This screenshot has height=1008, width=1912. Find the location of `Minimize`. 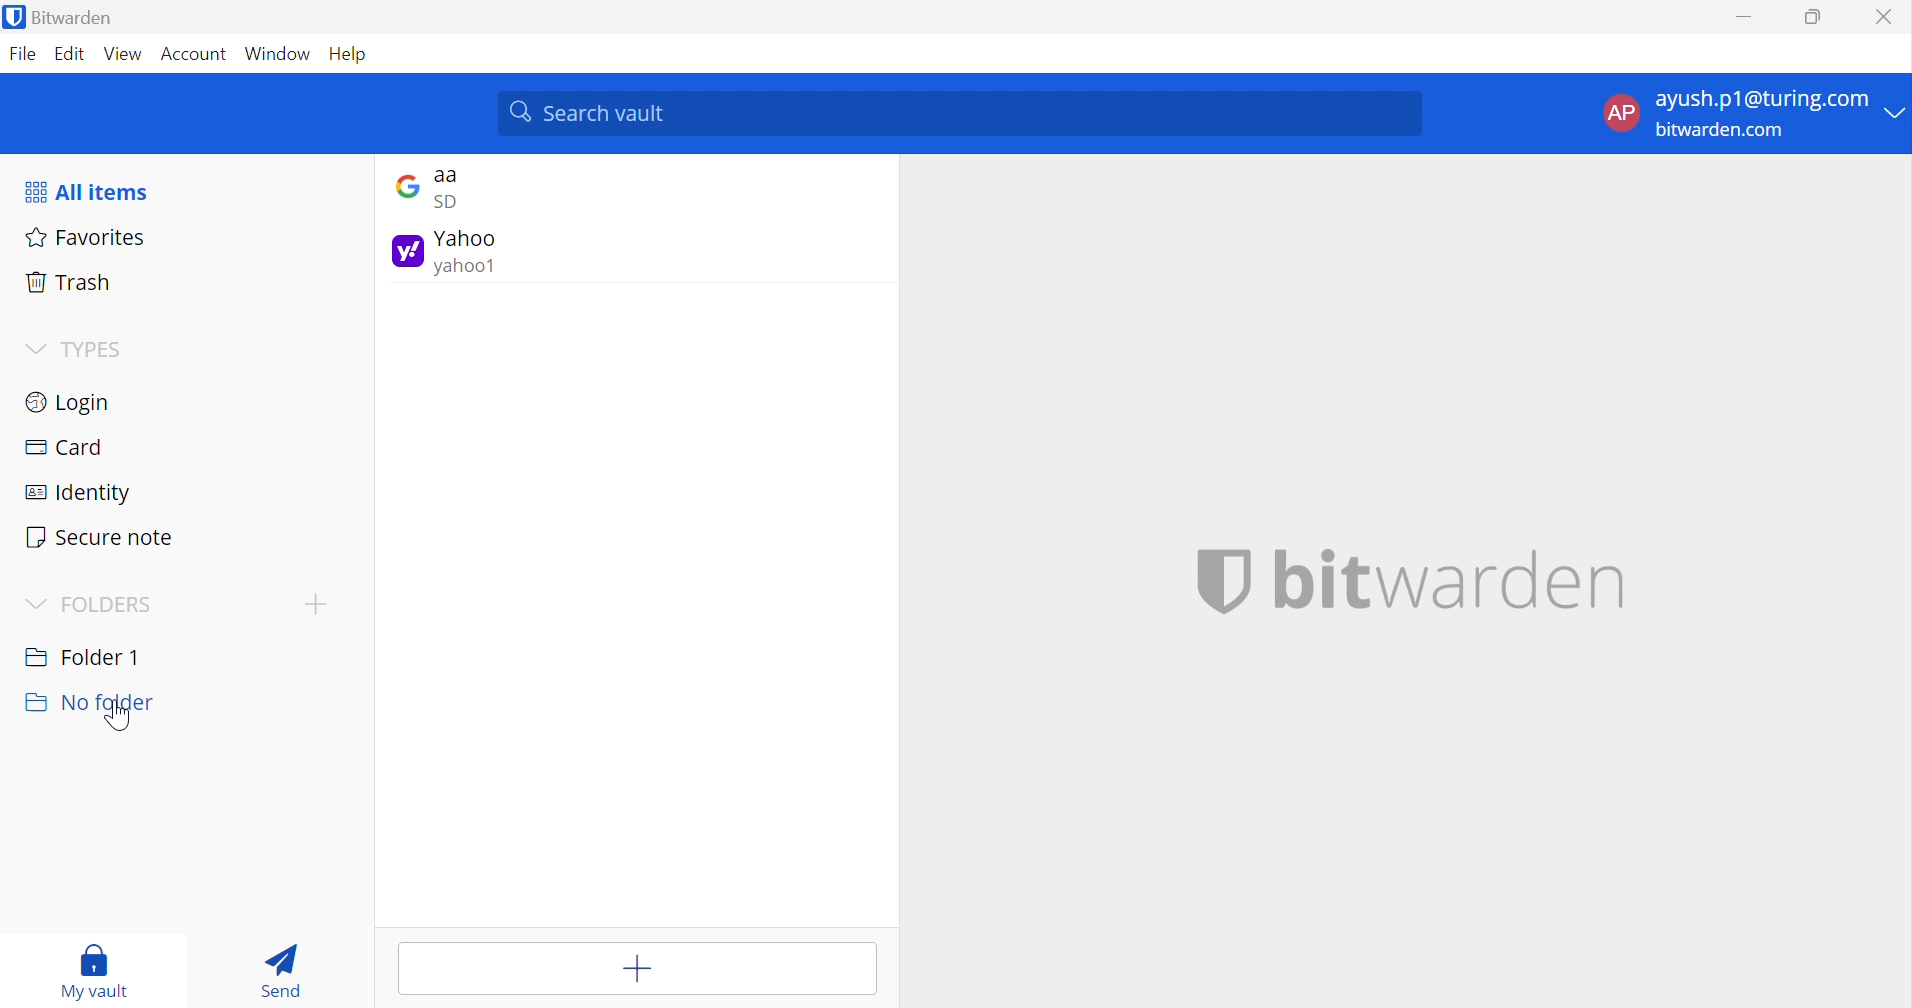

Minimize is located at coordinates (1742, 19).